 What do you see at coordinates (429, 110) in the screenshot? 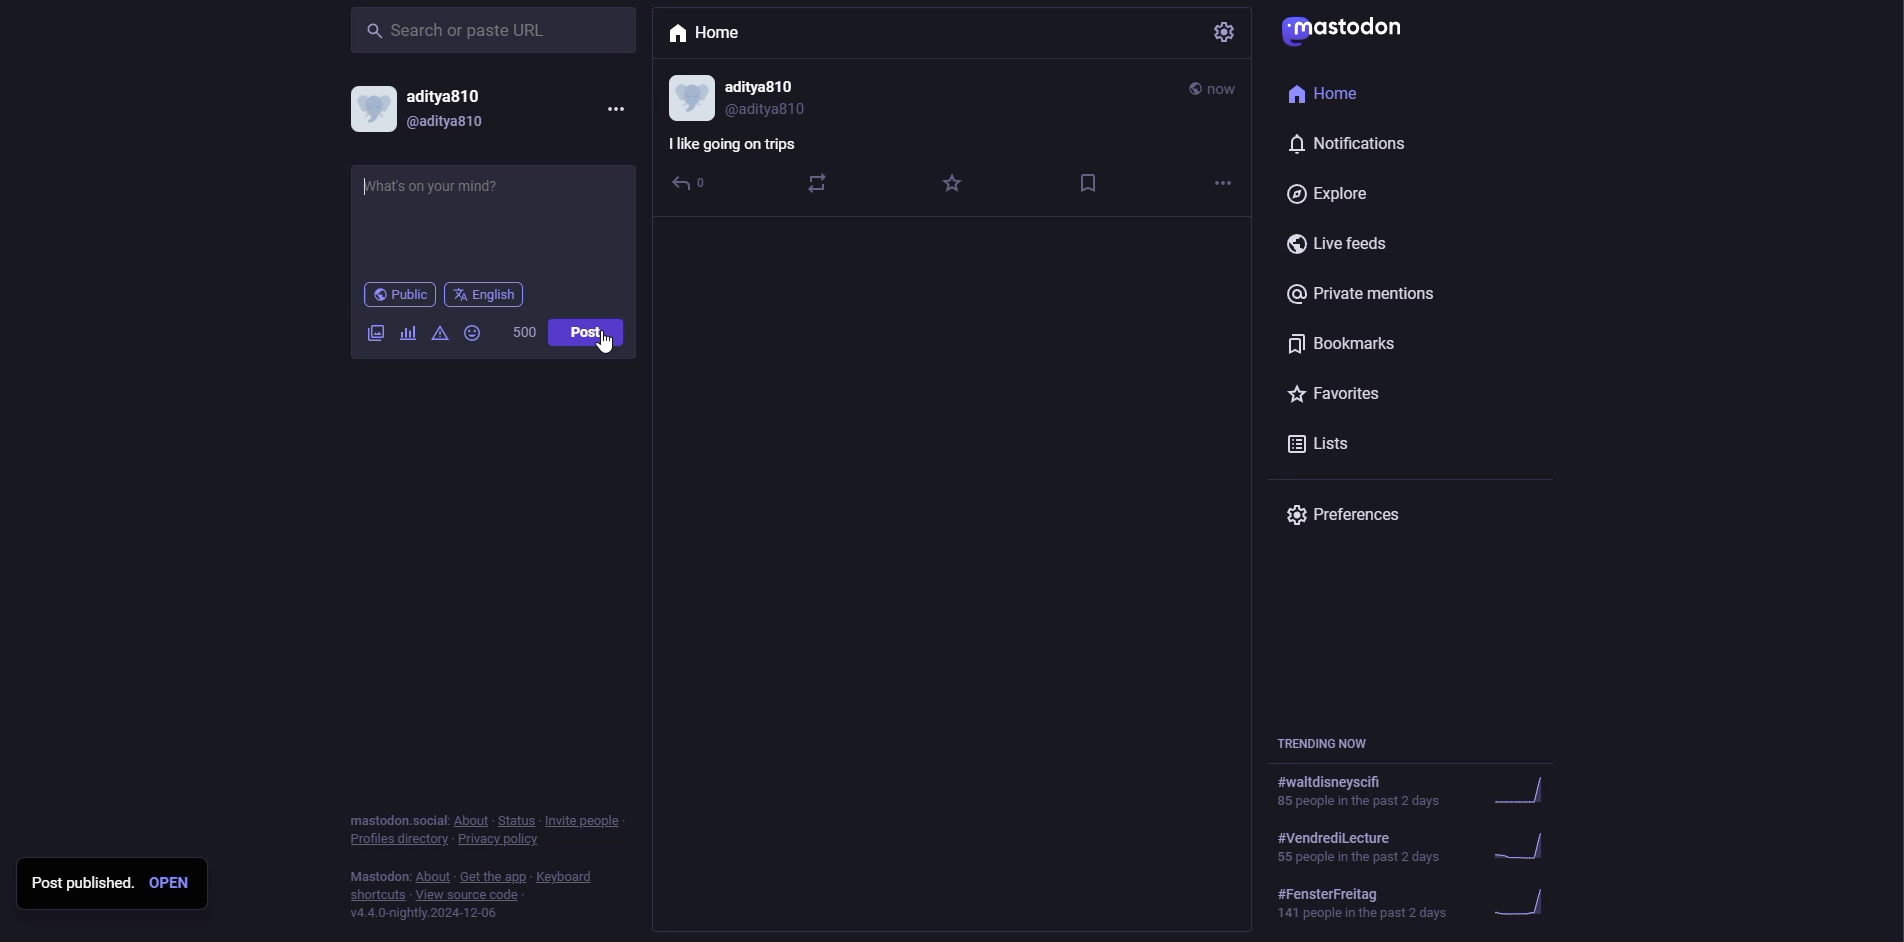
I see `account` at bounding box center [429, 110].